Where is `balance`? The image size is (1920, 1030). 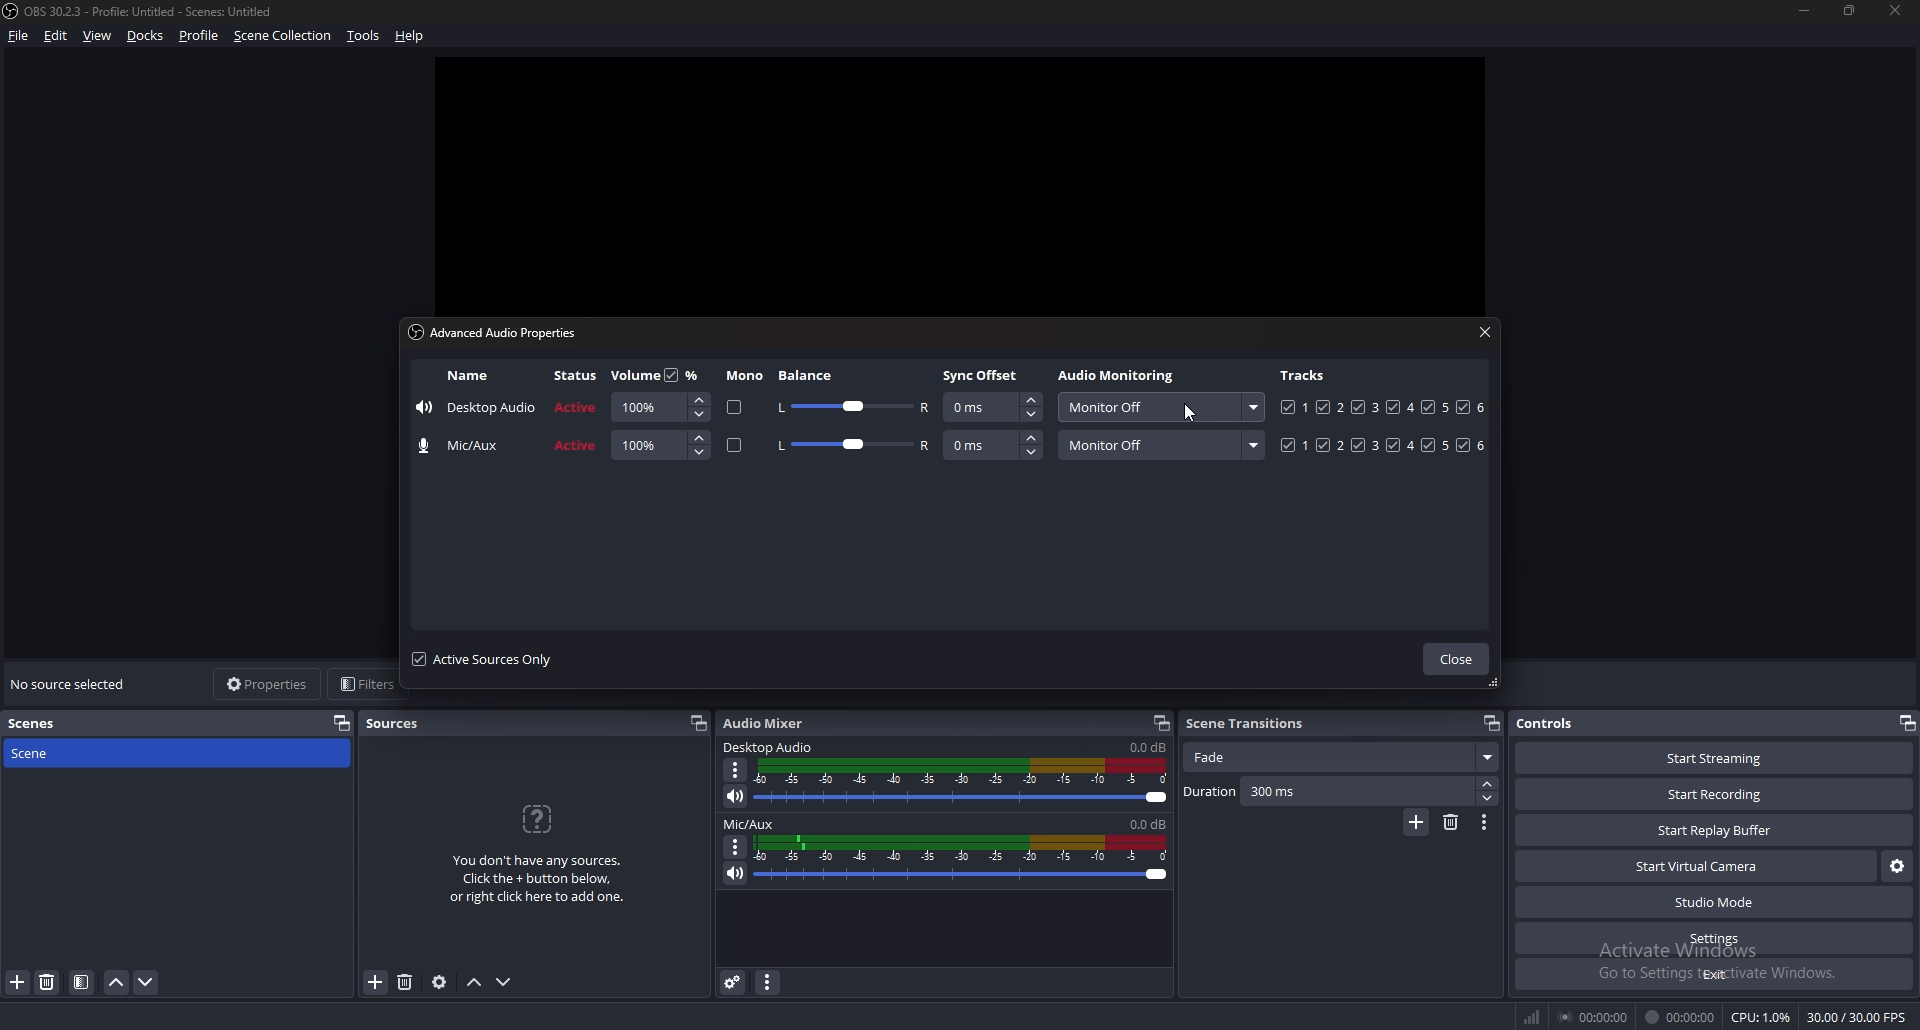
balance is located at coordinates (811, 375).